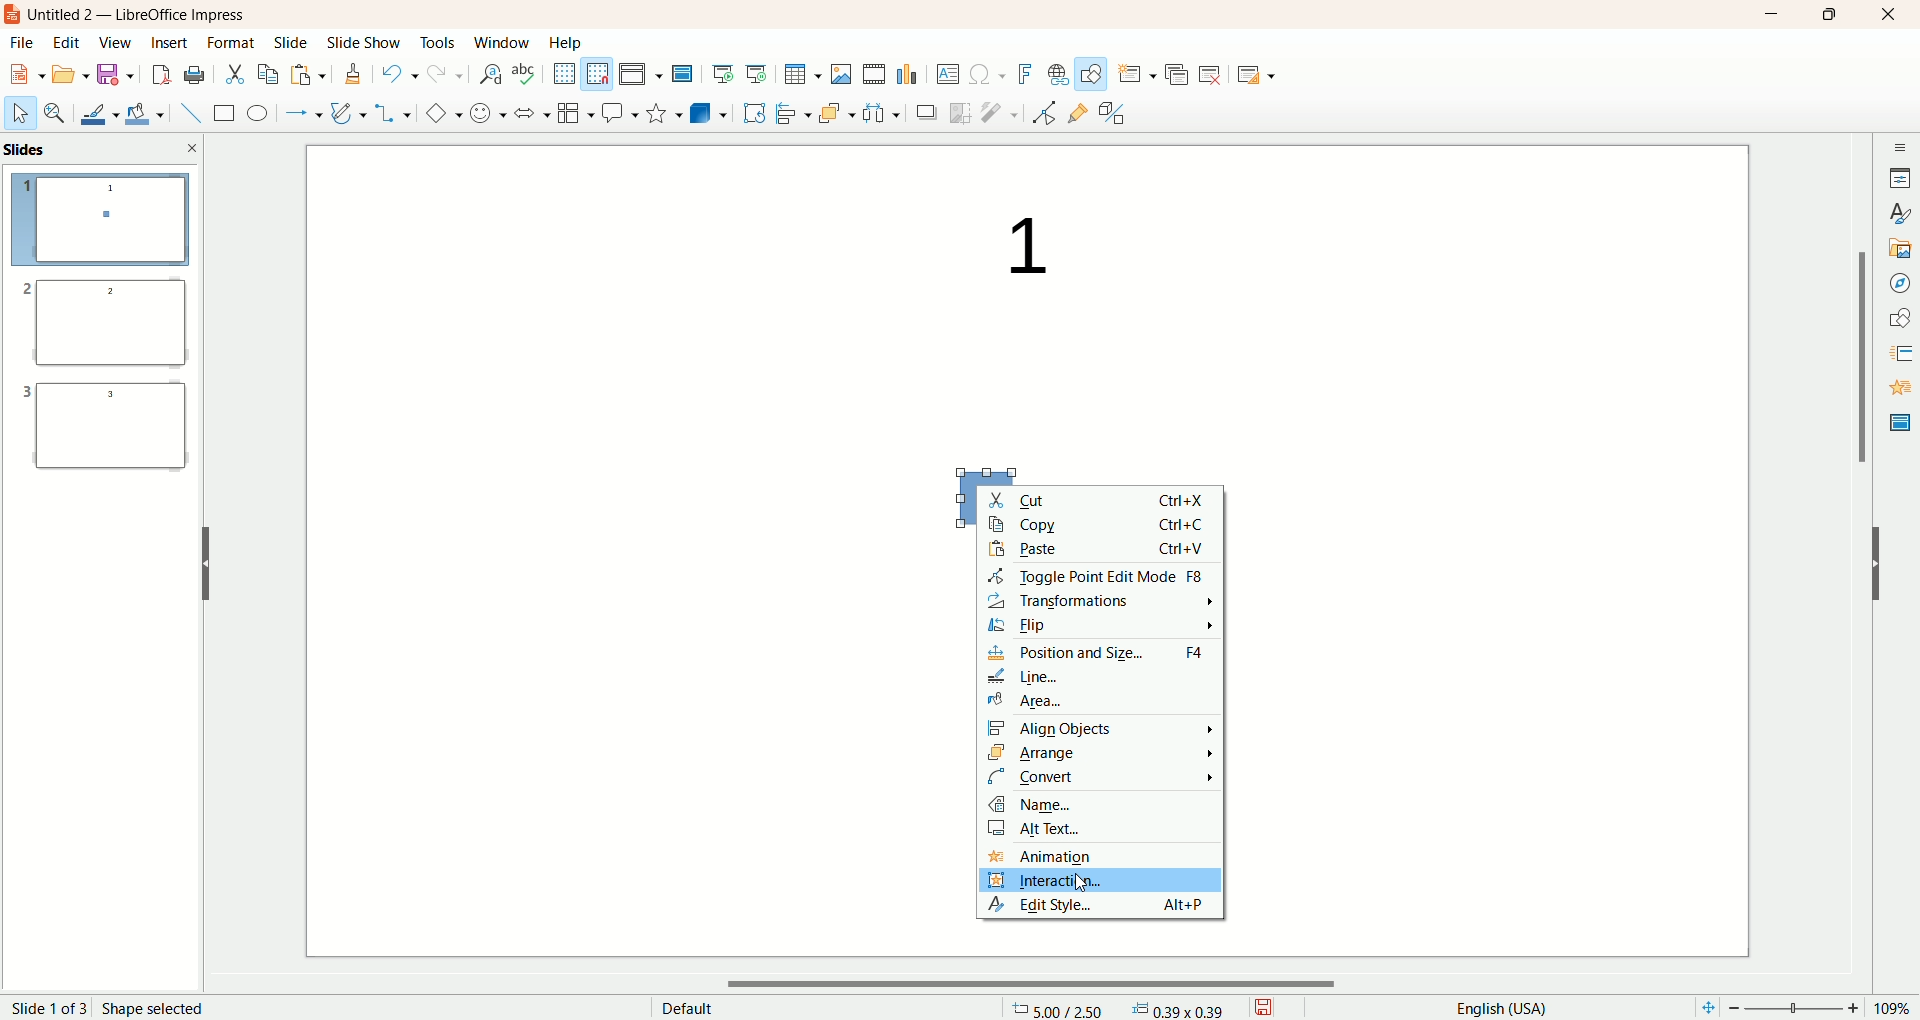 The width and height of the screenshot is (1920, 1020). What do you see at coordinates (1103, 602) in the screenshot?
I see `transformation` at bounding box center [1103, 602].